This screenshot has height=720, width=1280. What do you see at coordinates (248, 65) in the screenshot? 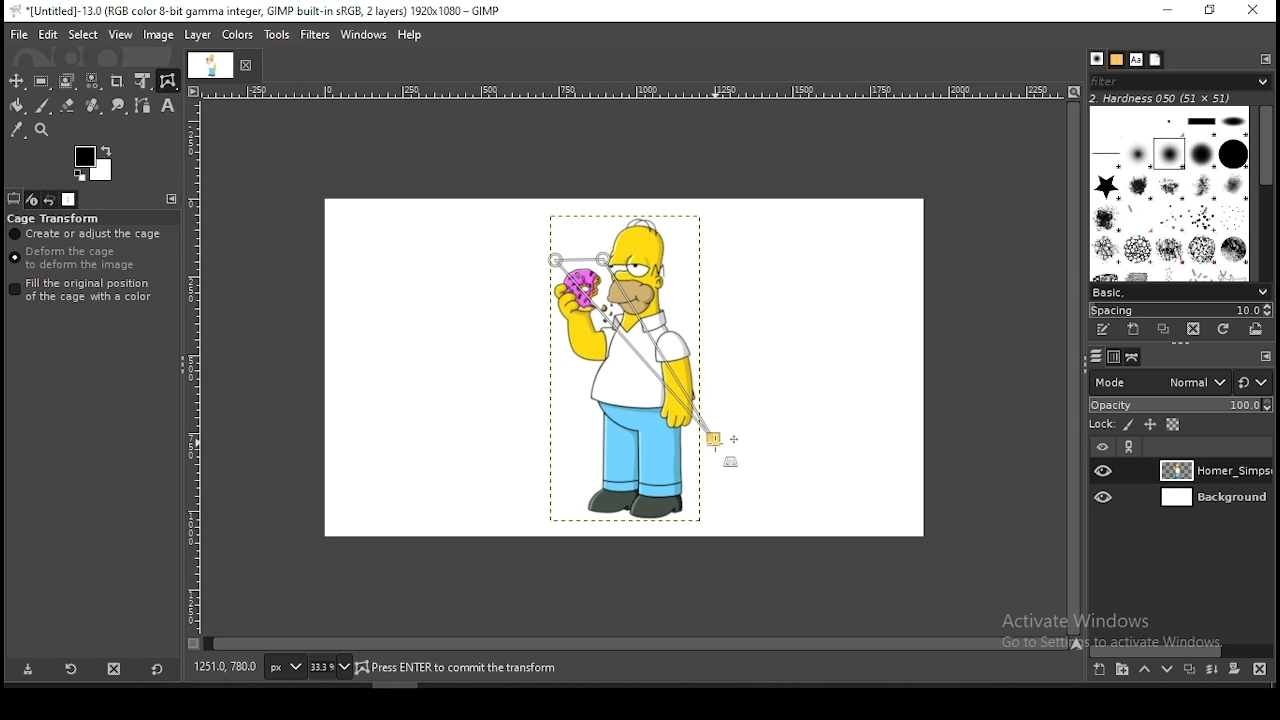
I see `close` at bounding box center [248, 65].